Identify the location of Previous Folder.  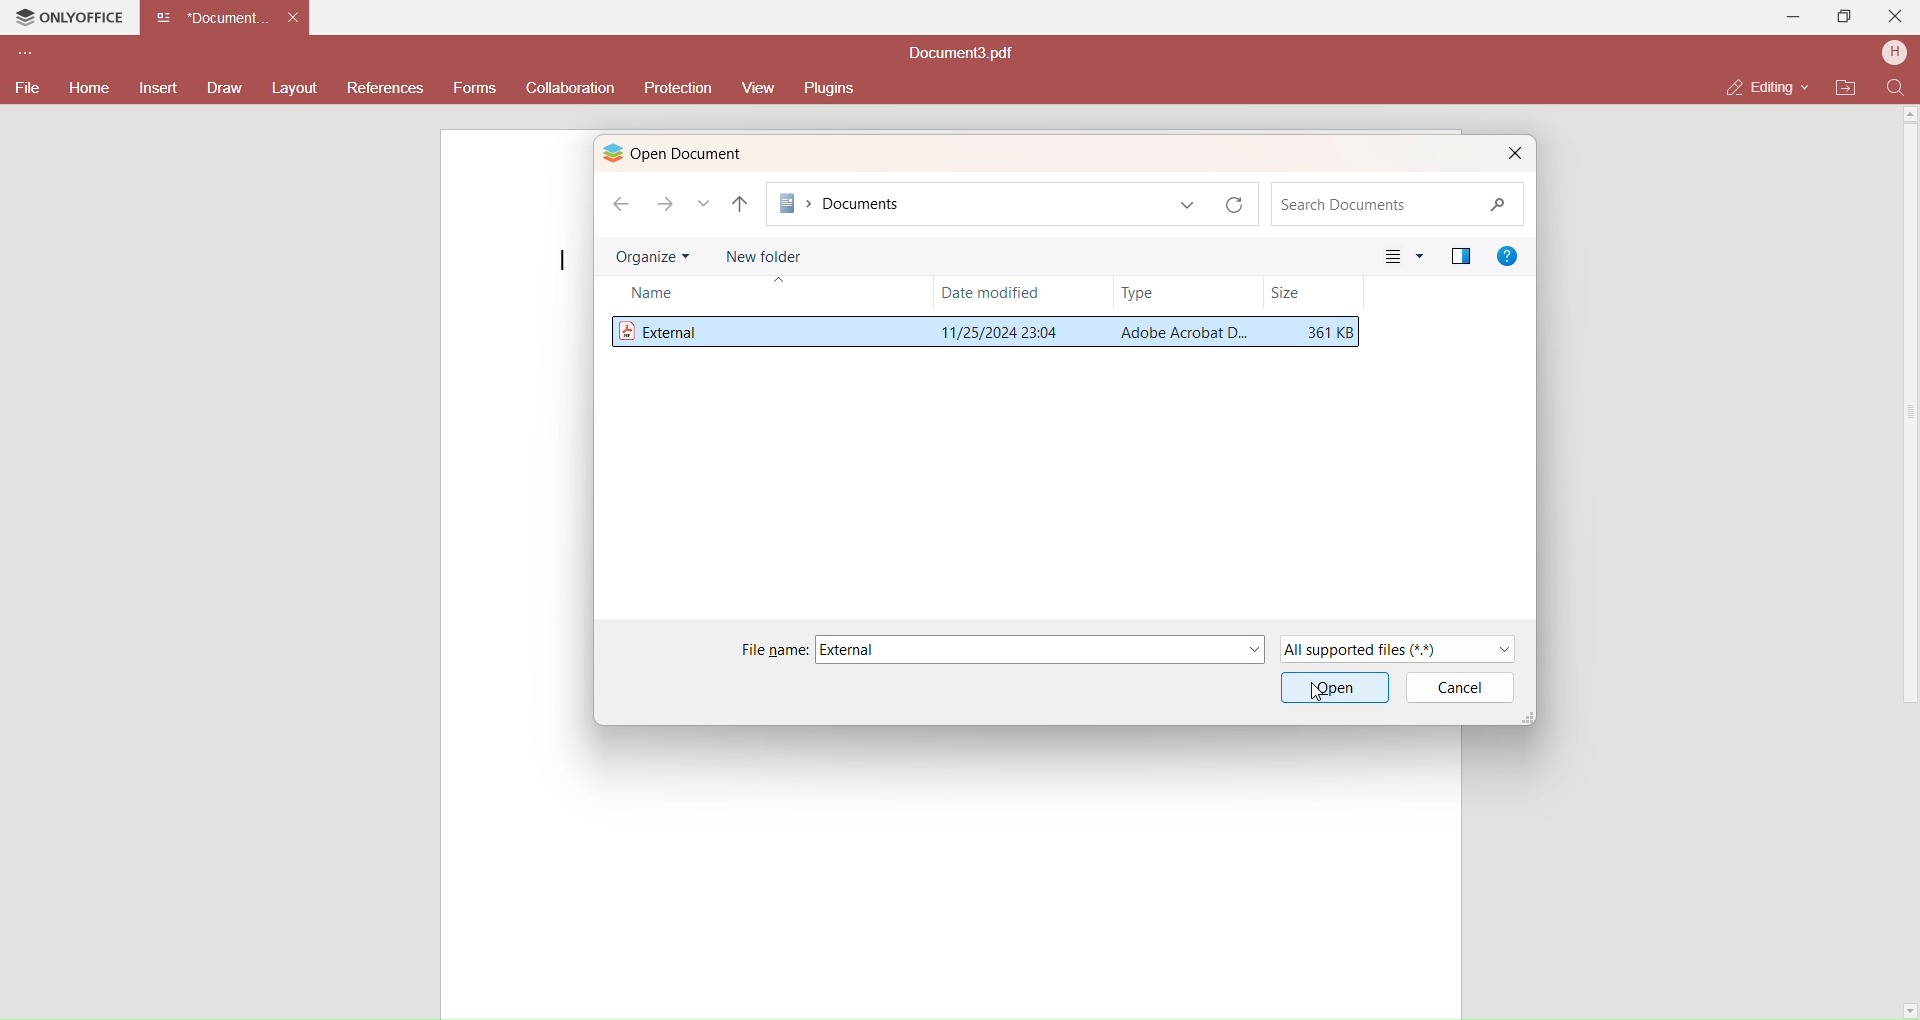
(741, 205).